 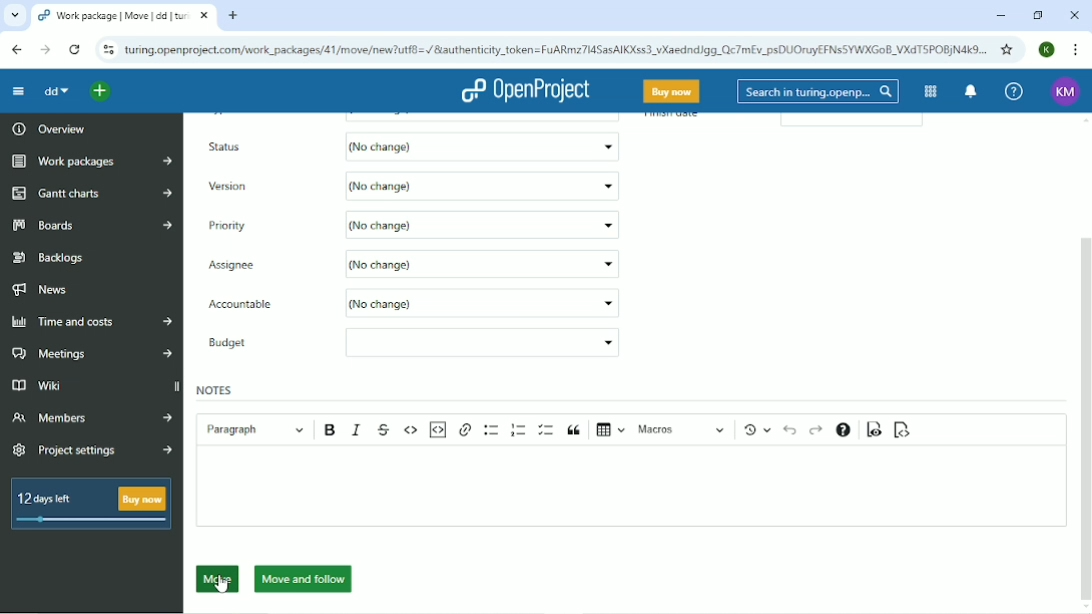 I want to click on Back, so click(x=16, y=49).